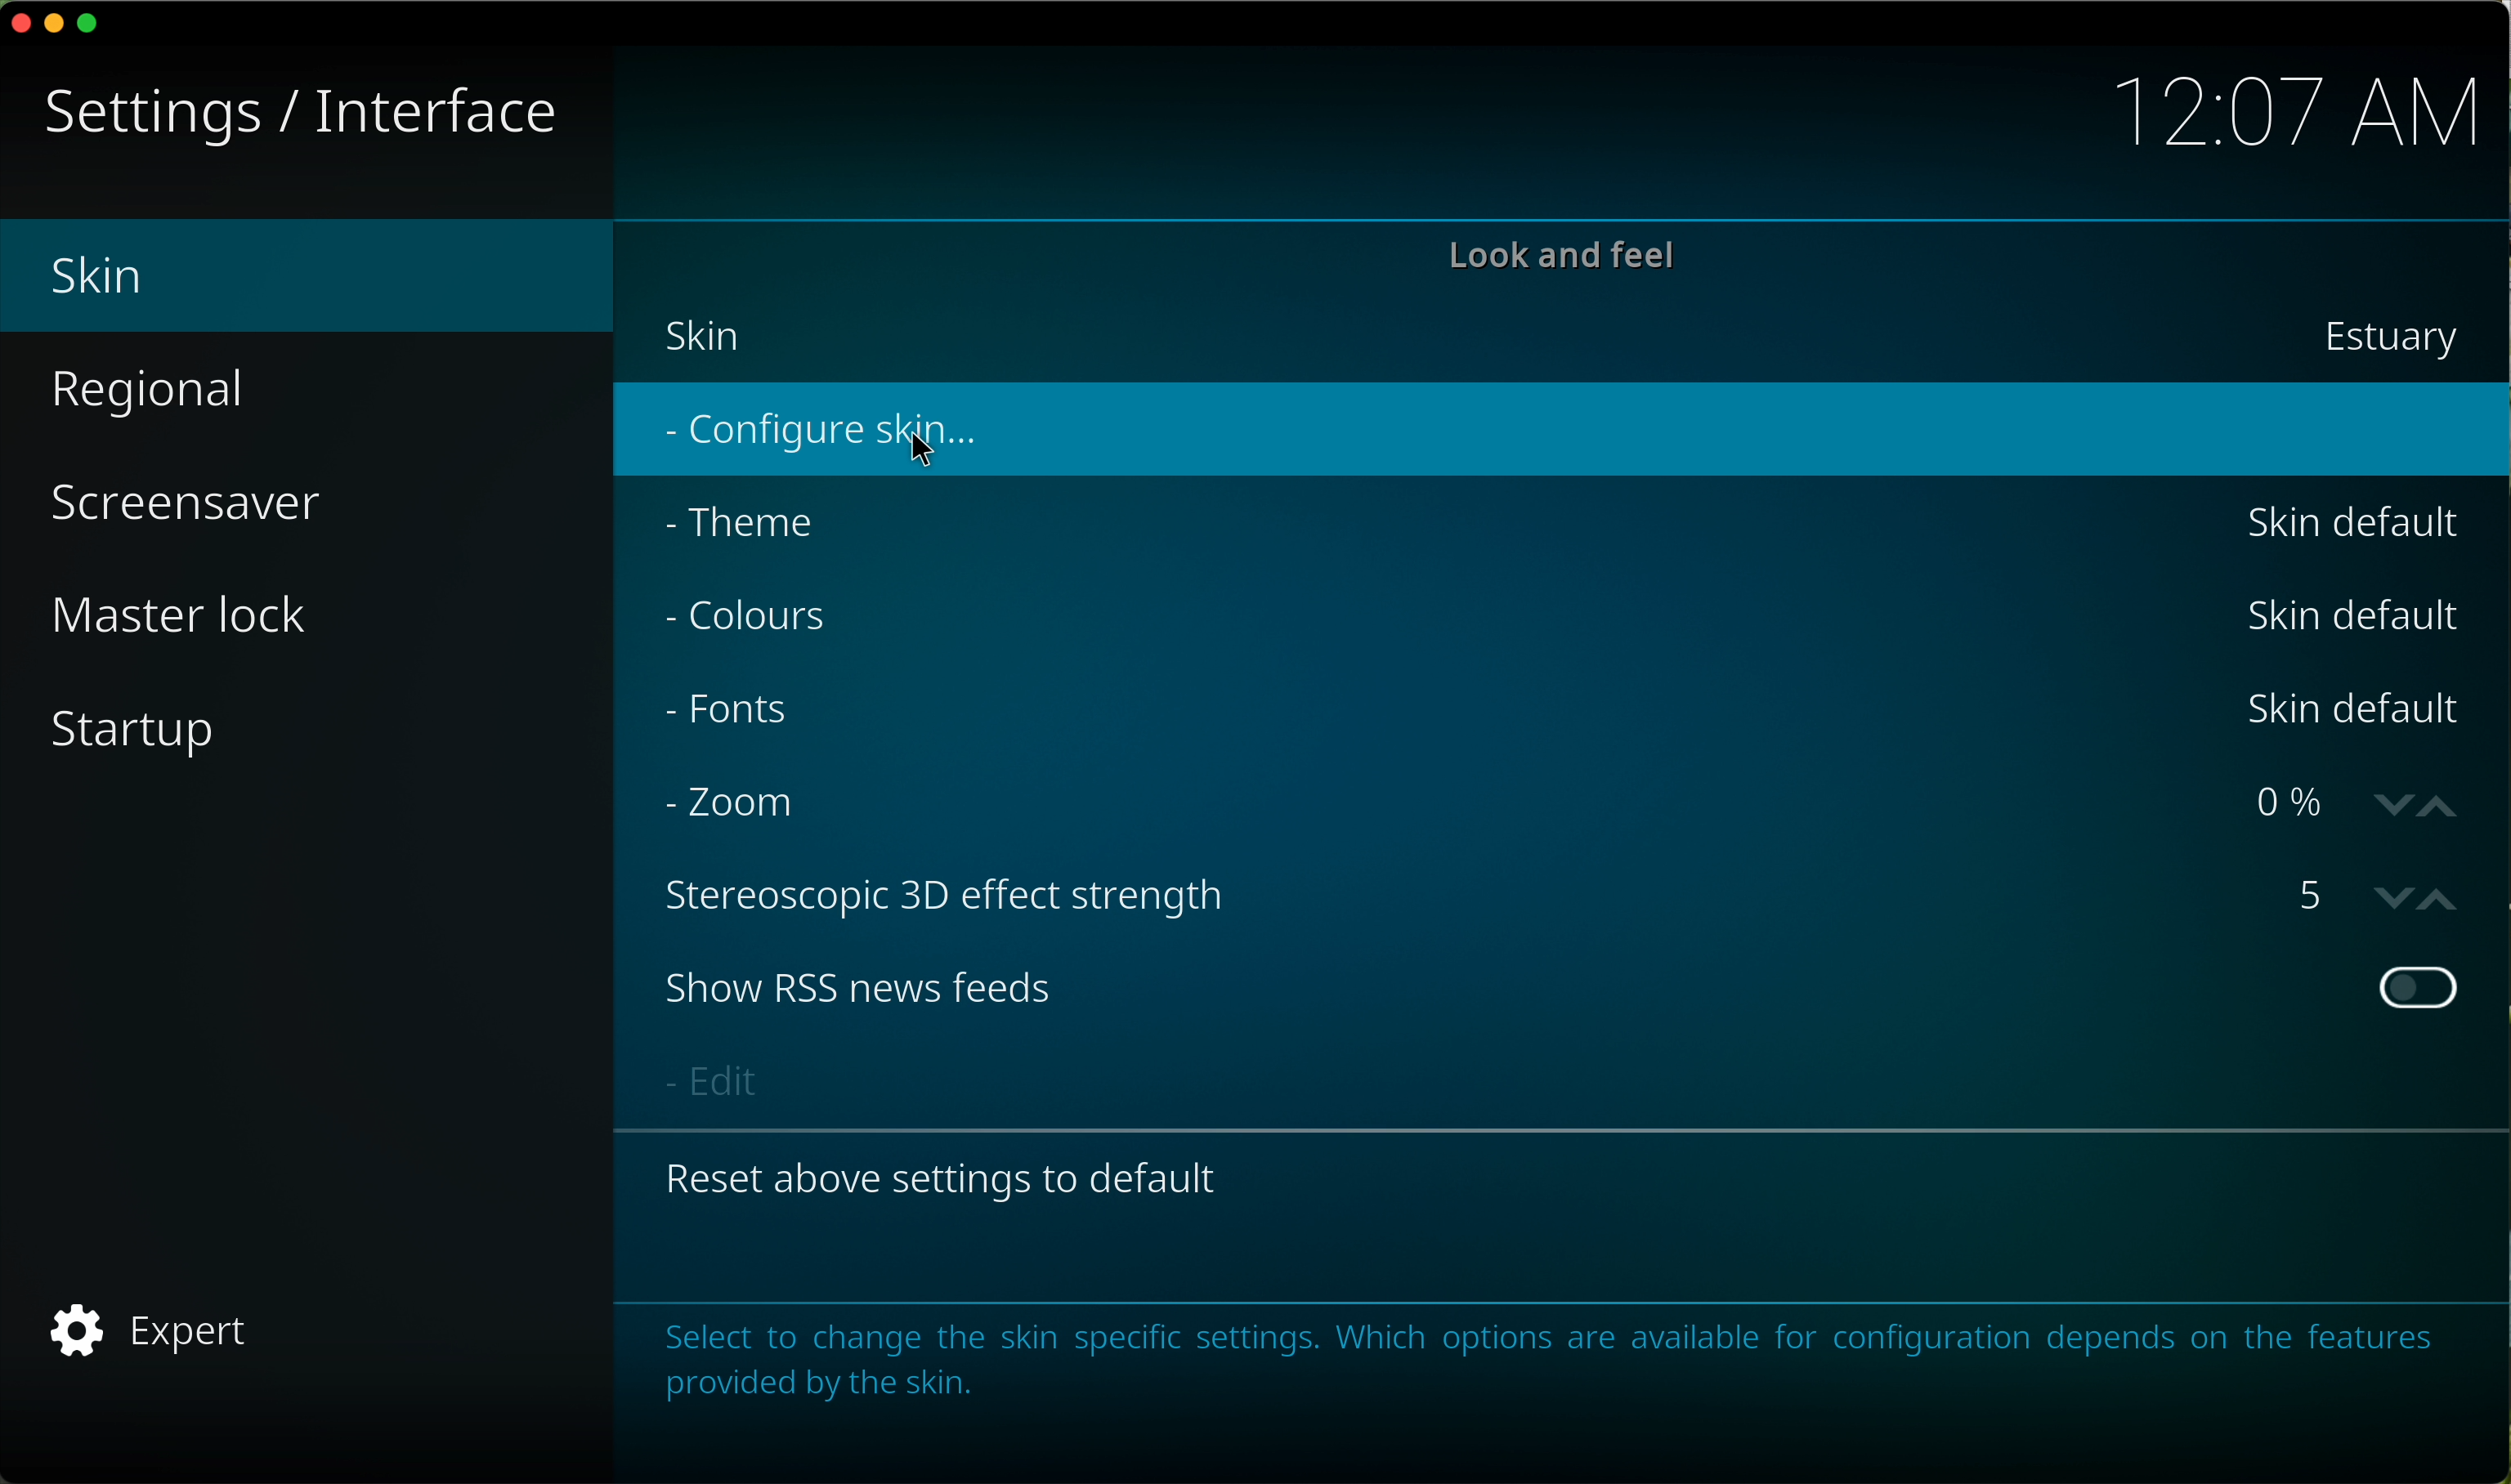 This screenshot has width=2511, height=1484. I want to click on theme, so click(1554, 523).